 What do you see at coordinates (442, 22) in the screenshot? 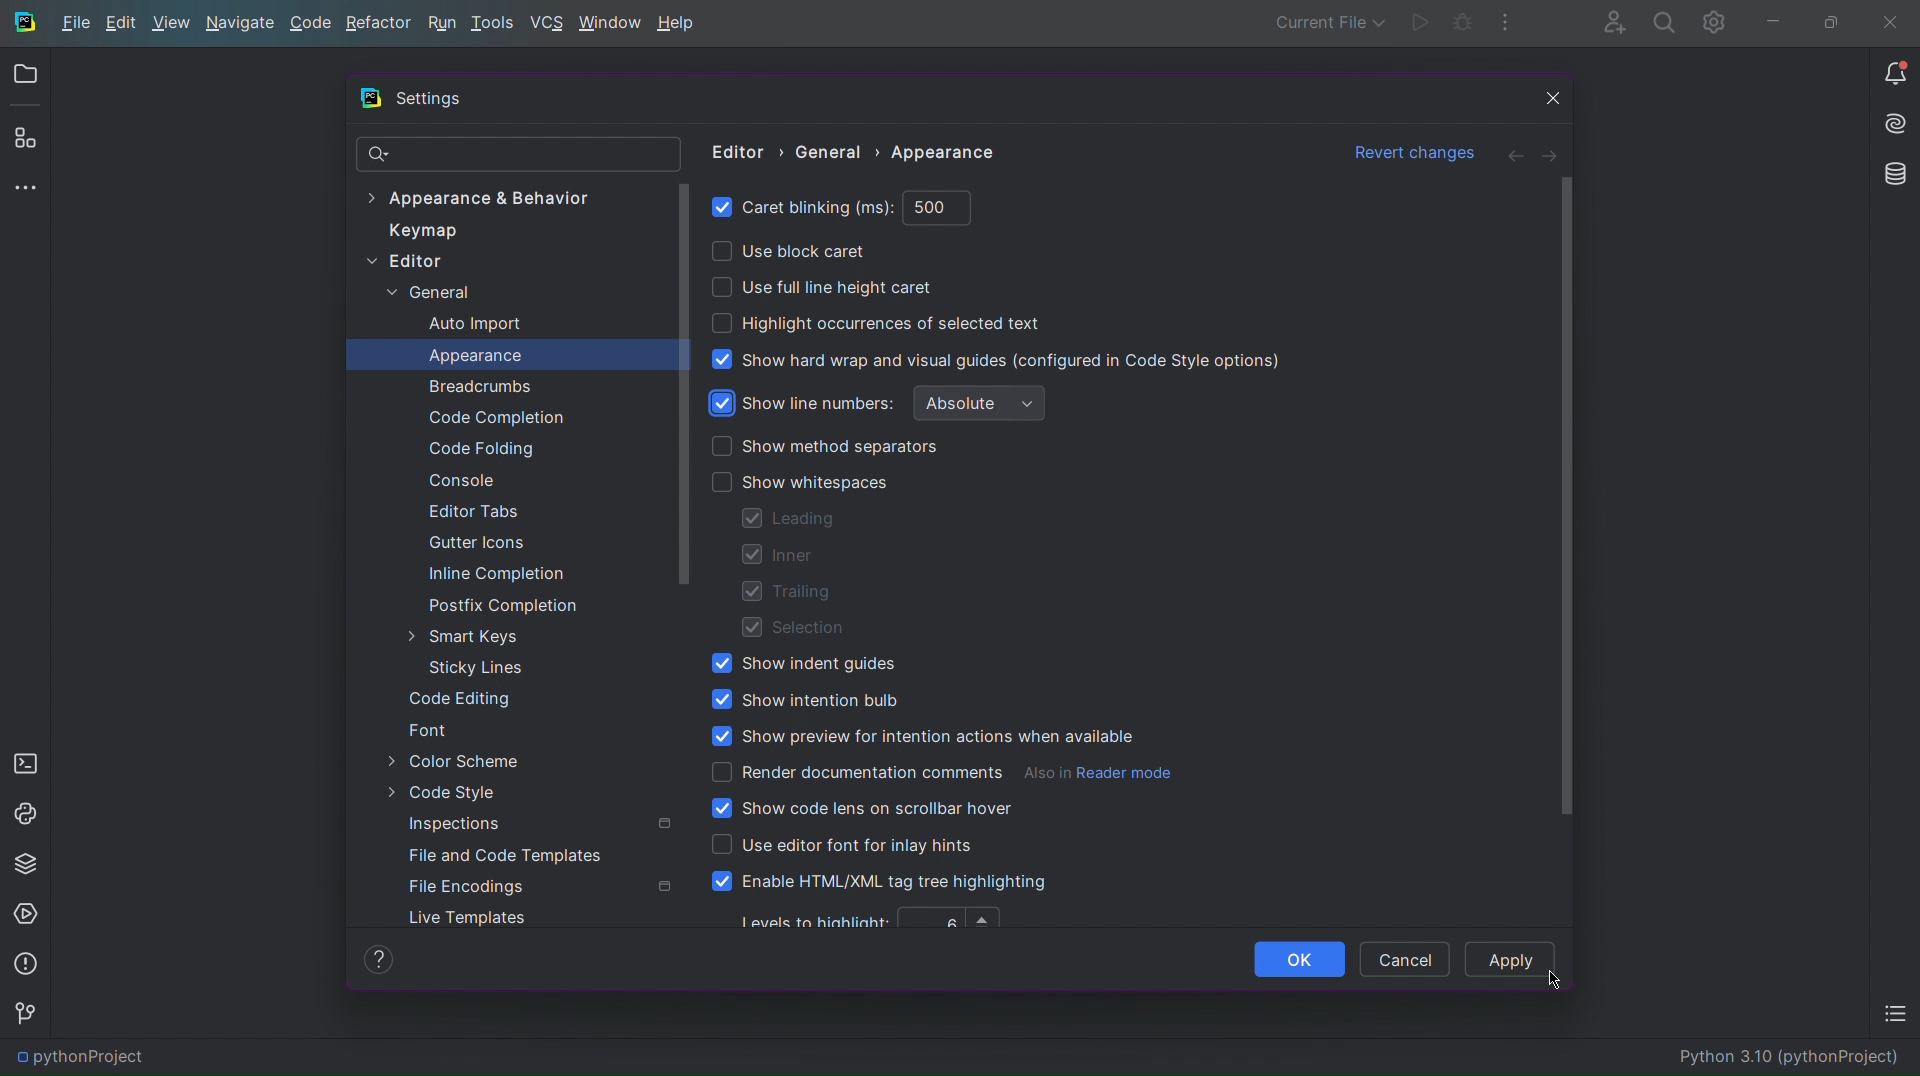
I see `Run` at bounding box center [442, 22].